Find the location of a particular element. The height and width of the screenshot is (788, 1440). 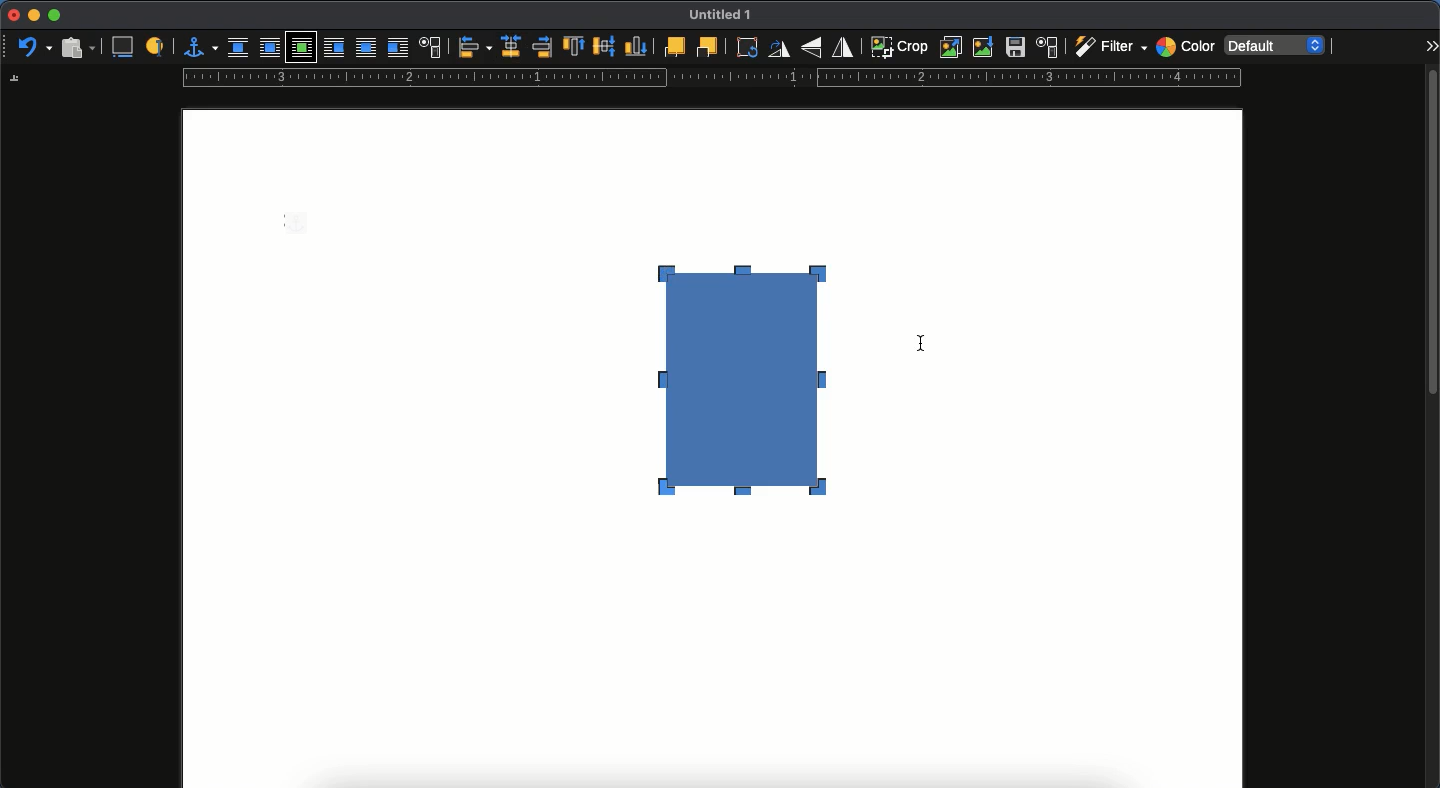

filter is located at coordinates (1109, 47).